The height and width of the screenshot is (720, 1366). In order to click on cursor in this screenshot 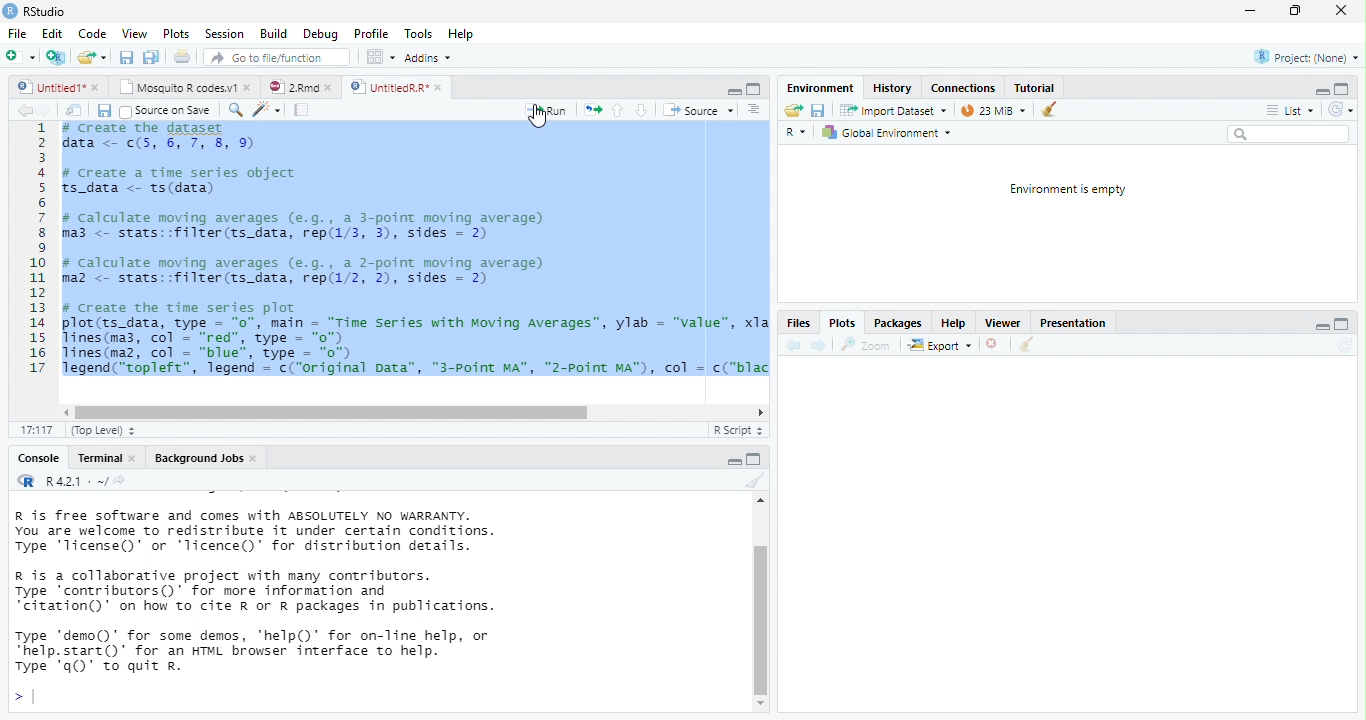, I will do `click(541, 119)`.